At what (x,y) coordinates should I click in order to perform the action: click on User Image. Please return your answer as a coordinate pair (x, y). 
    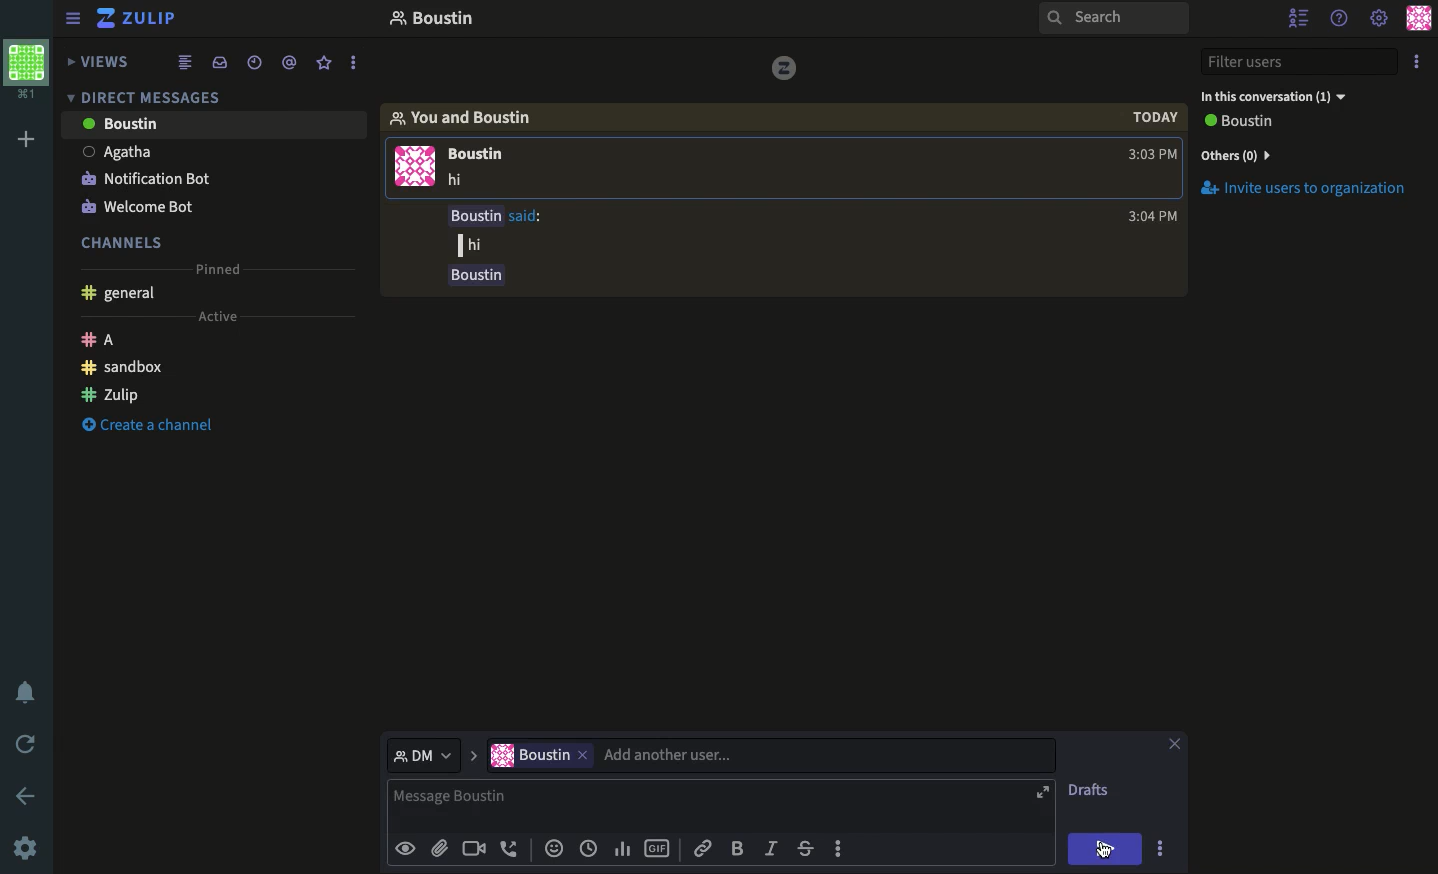
    Looking at the image, I should click on (415, 170).